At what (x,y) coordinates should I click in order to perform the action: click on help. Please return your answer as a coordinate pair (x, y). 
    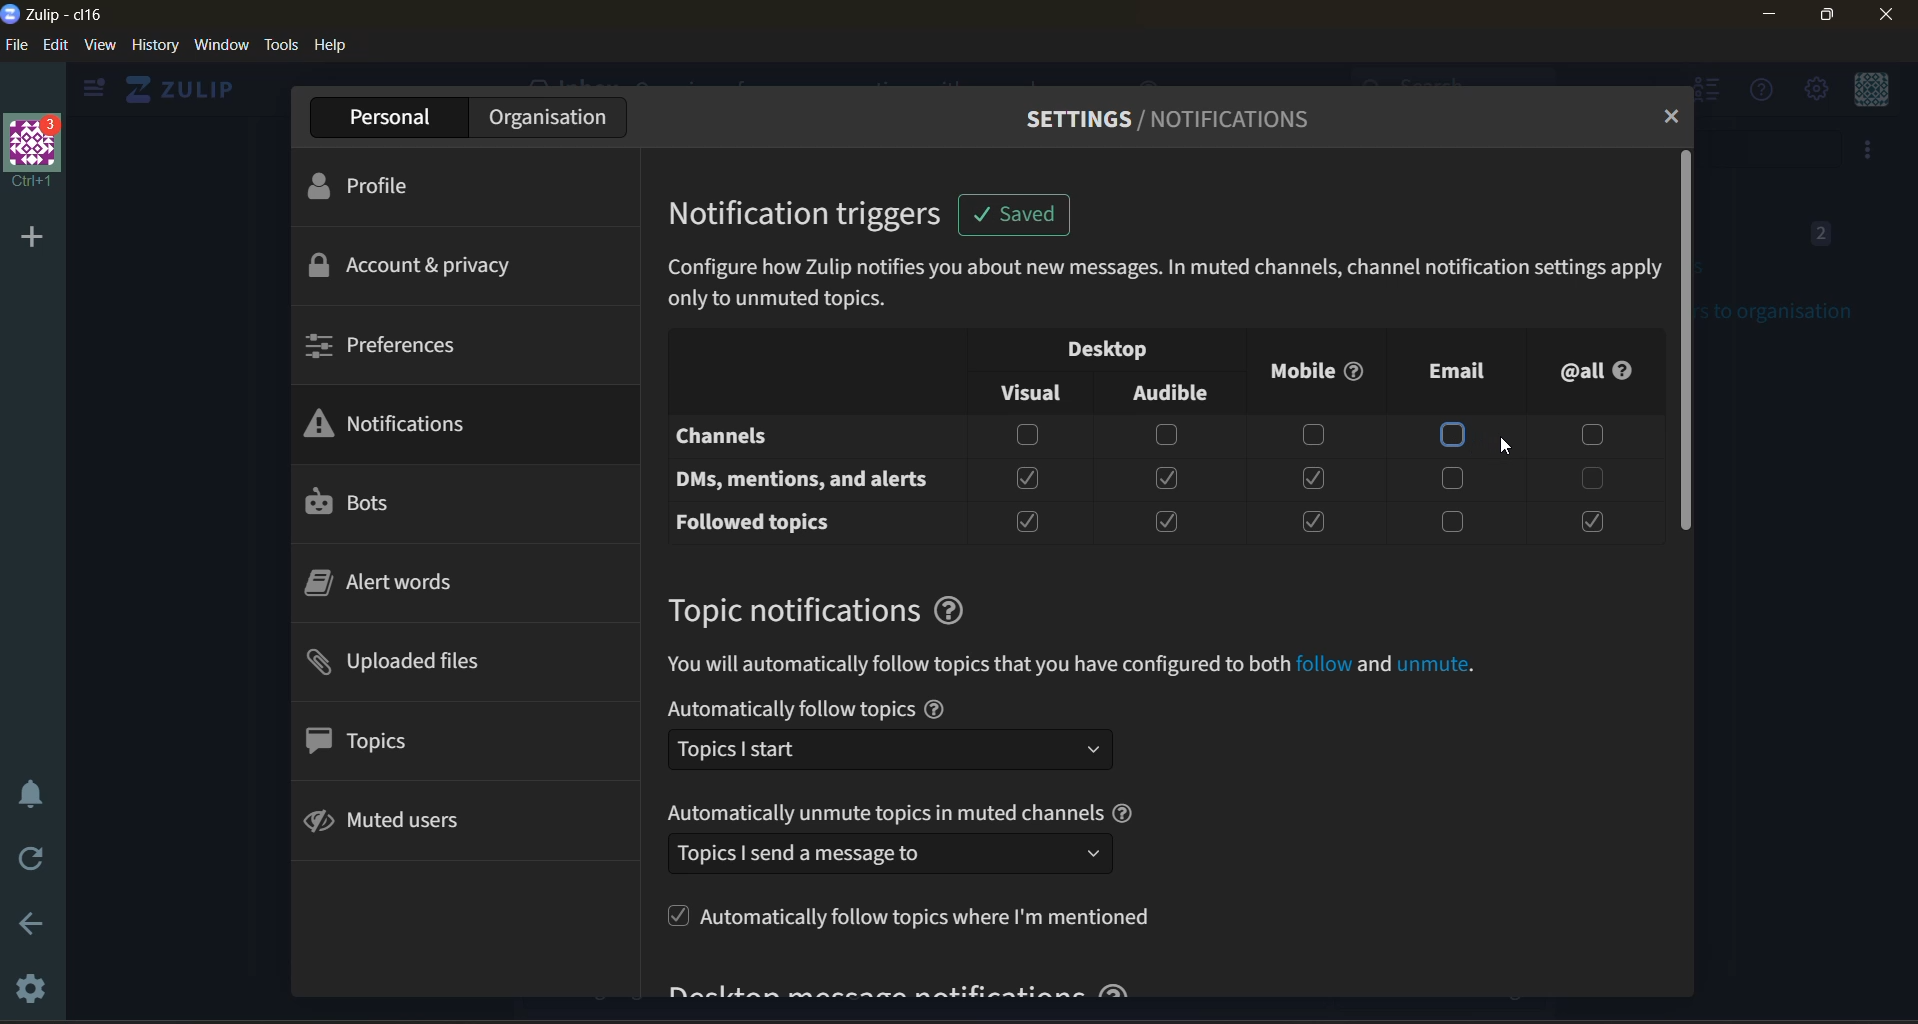
    Looking at the image, I should click on (934, 709).